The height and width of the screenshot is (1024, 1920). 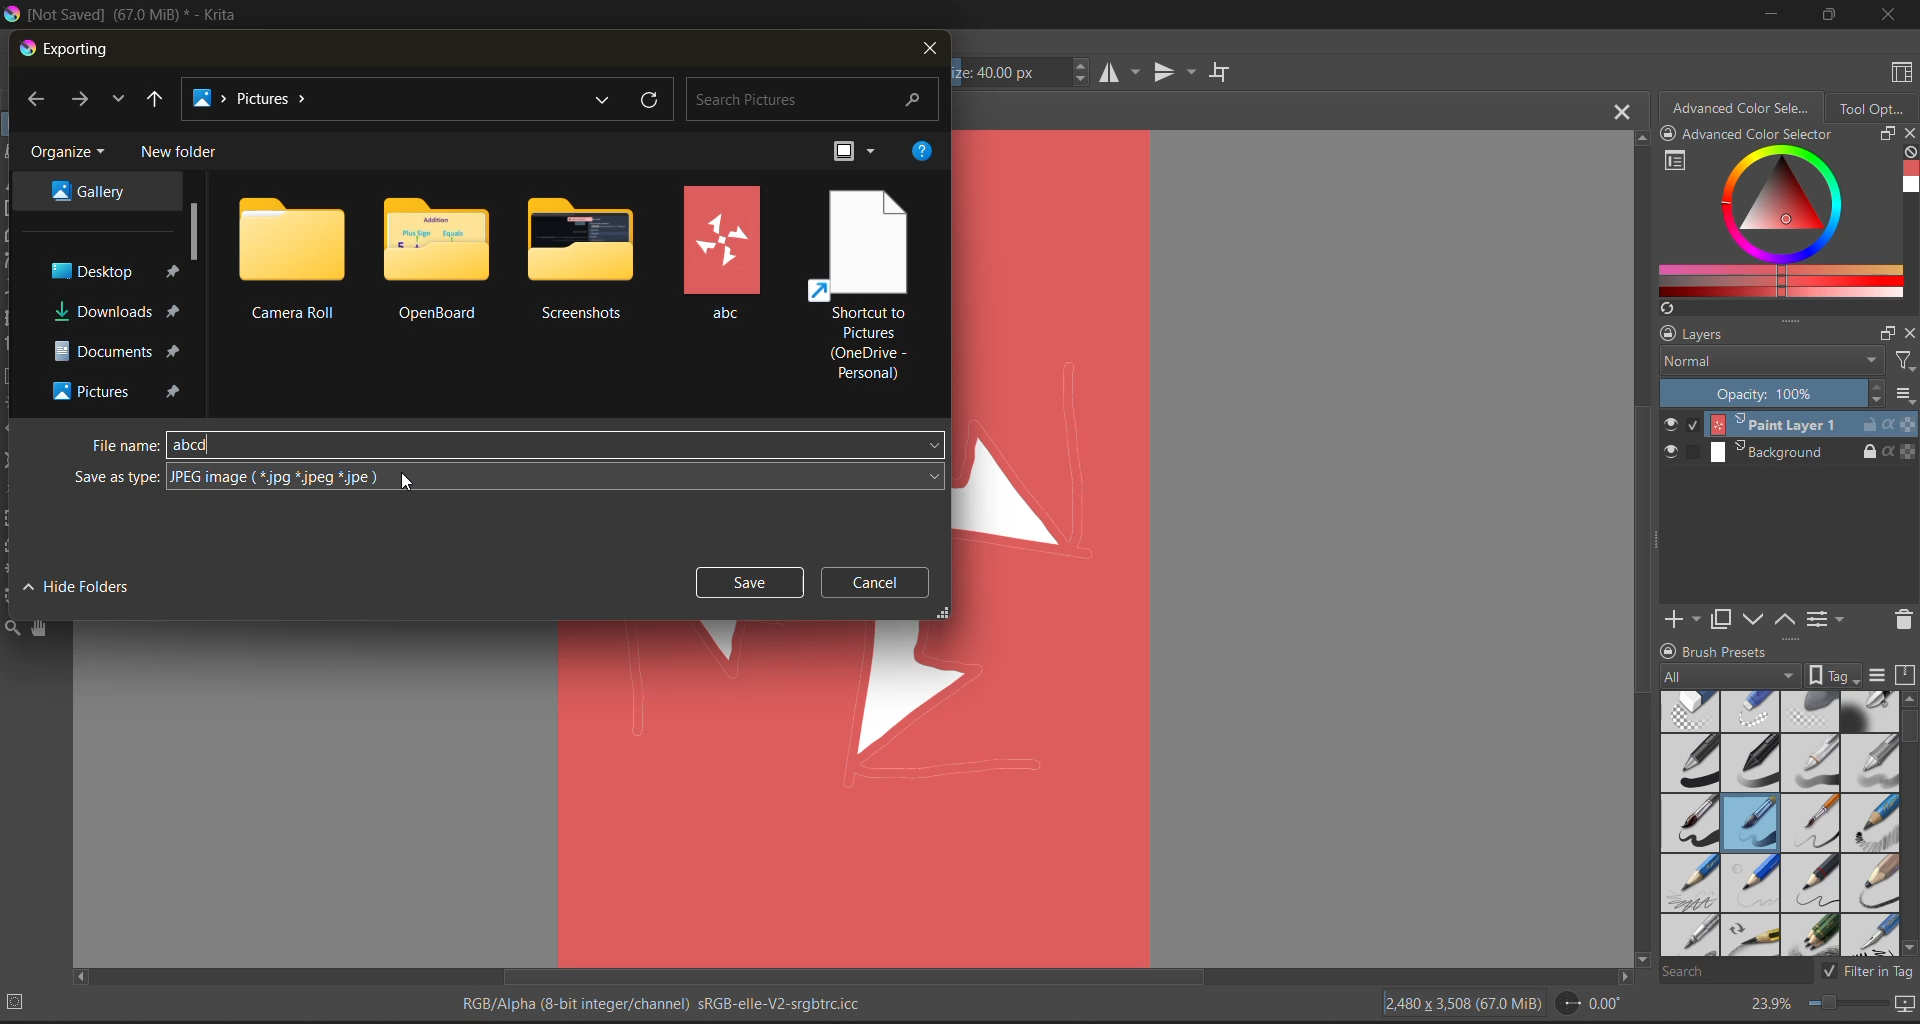 I want to click on flip angle, so click(x=1588, y=1004).